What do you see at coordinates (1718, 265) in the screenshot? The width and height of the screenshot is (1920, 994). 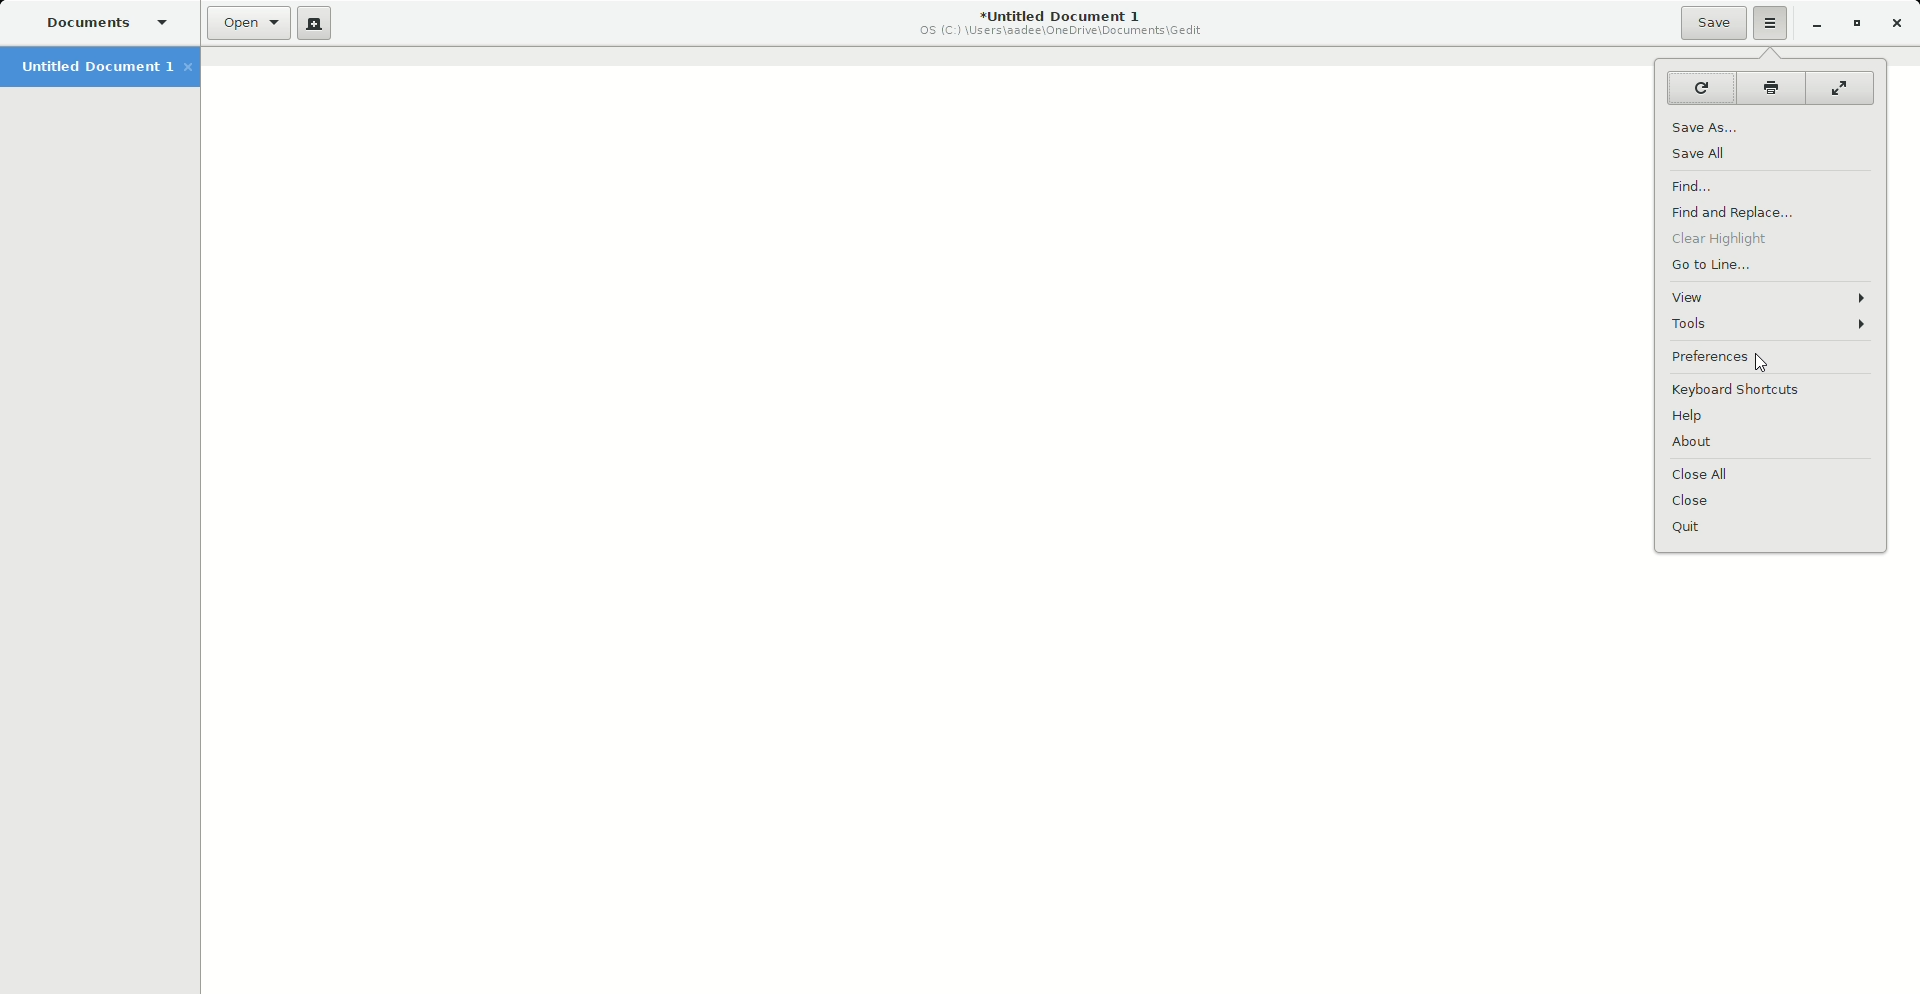 I see `Go to line` at bounding box center [1718, 265].